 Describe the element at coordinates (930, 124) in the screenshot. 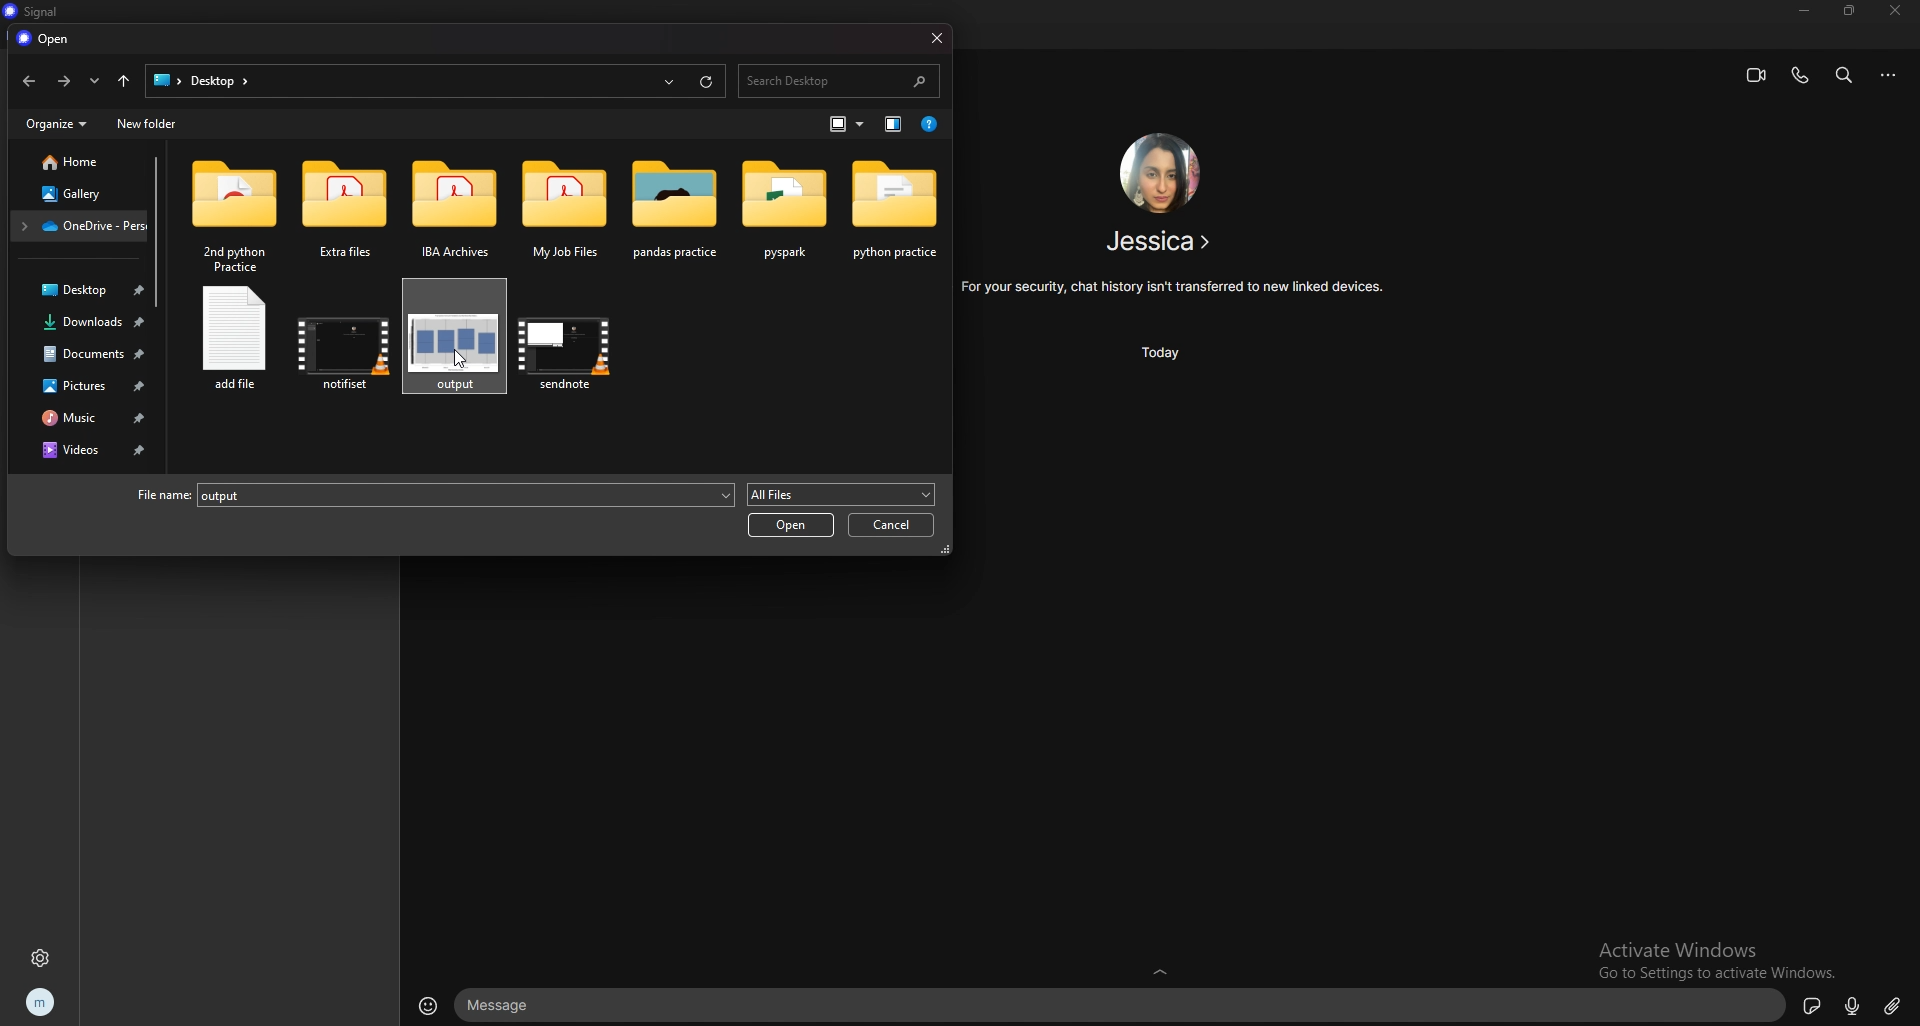

I see `help` at that location.